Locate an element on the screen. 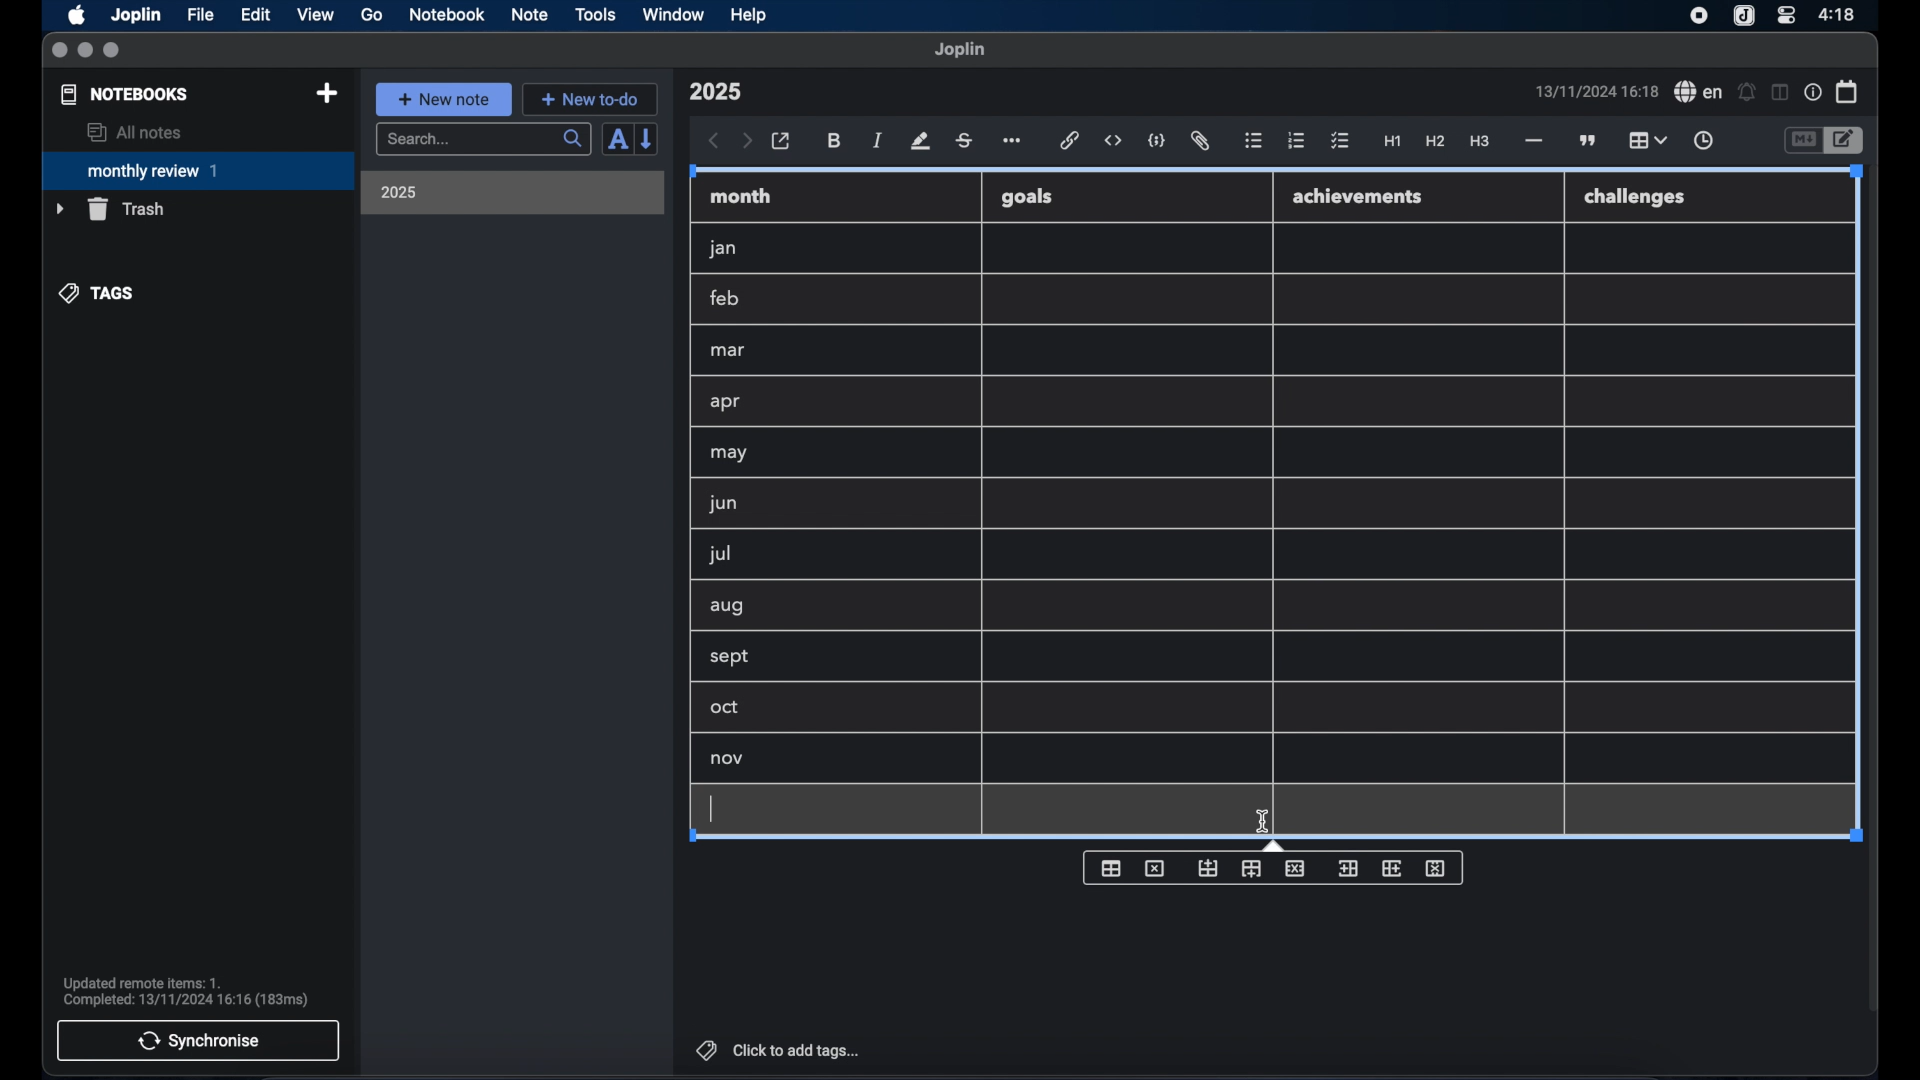 The width and height of the screenshot is (1920, 1080). heading 3 is located at coordinates (1479, 142).